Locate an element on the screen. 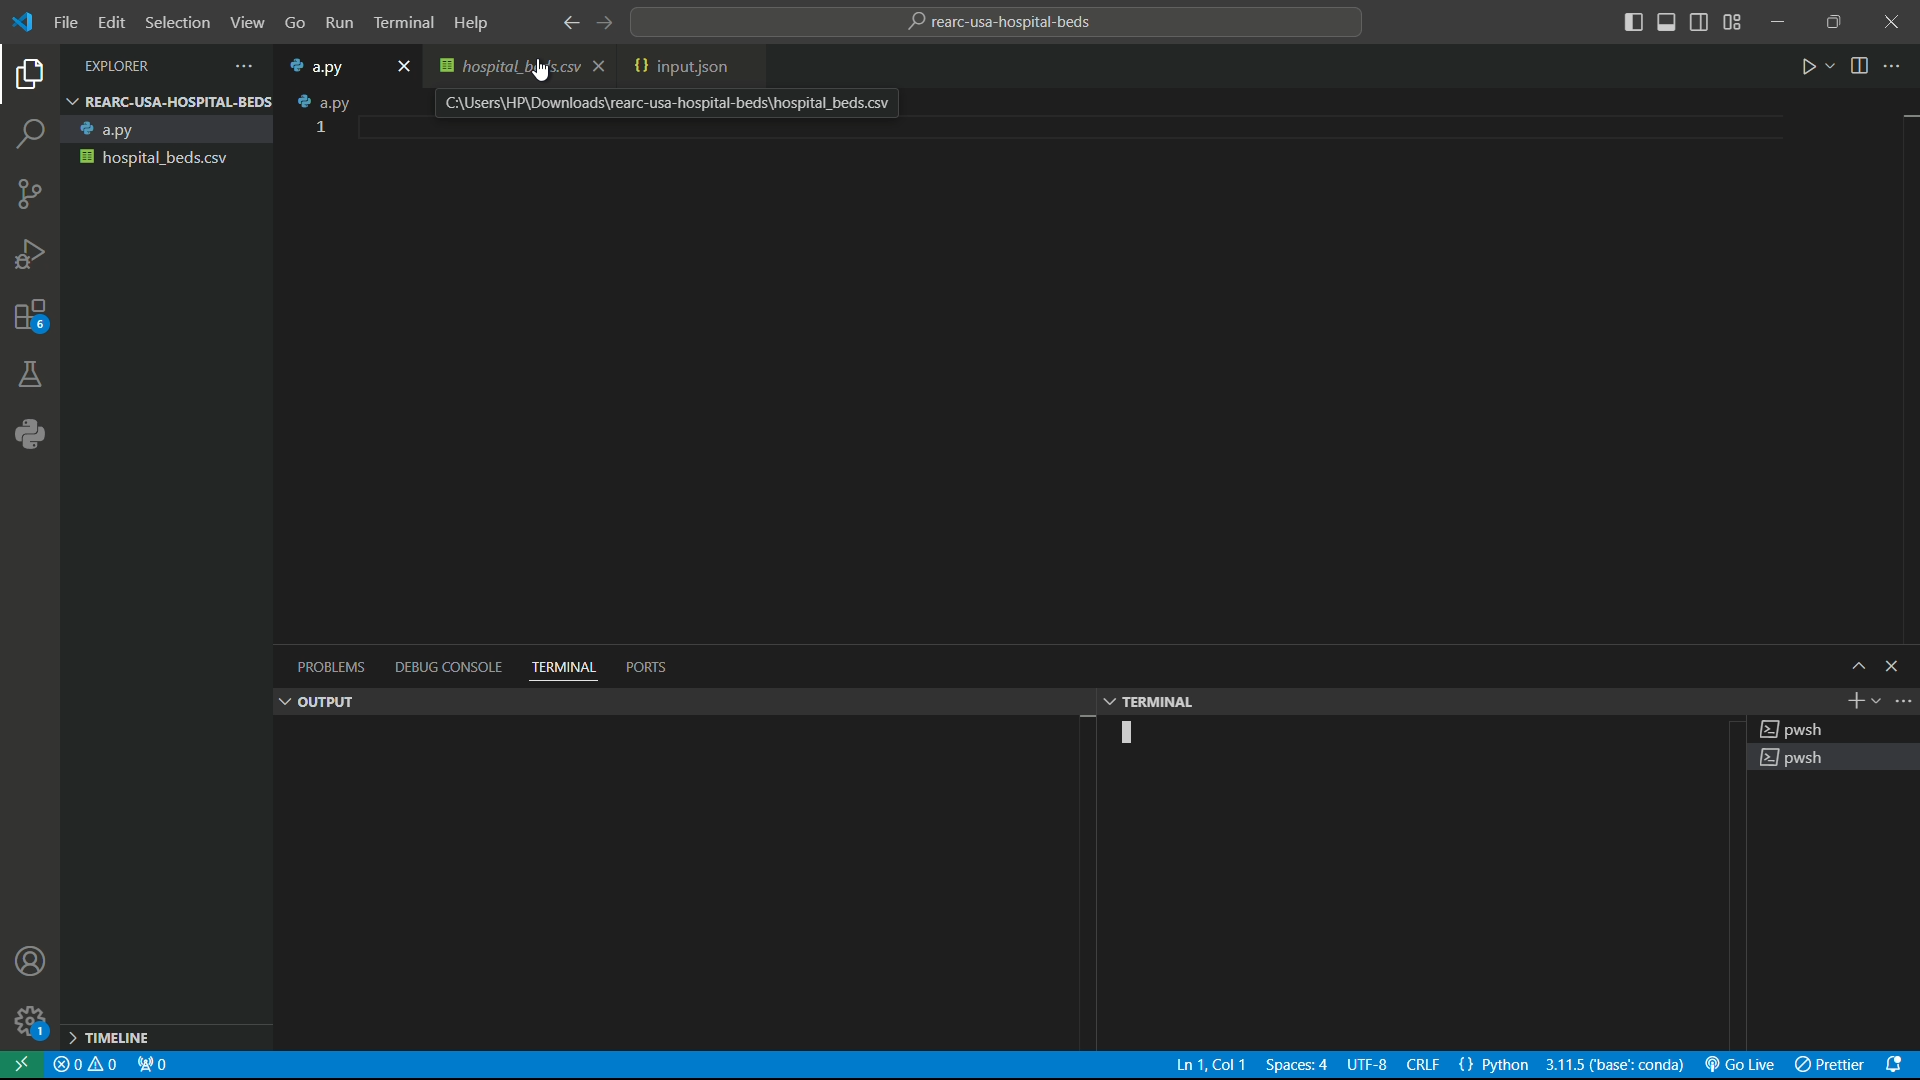 This screenshot has height=1080, width=1920. problems tab is located at coordinates (329, 670).